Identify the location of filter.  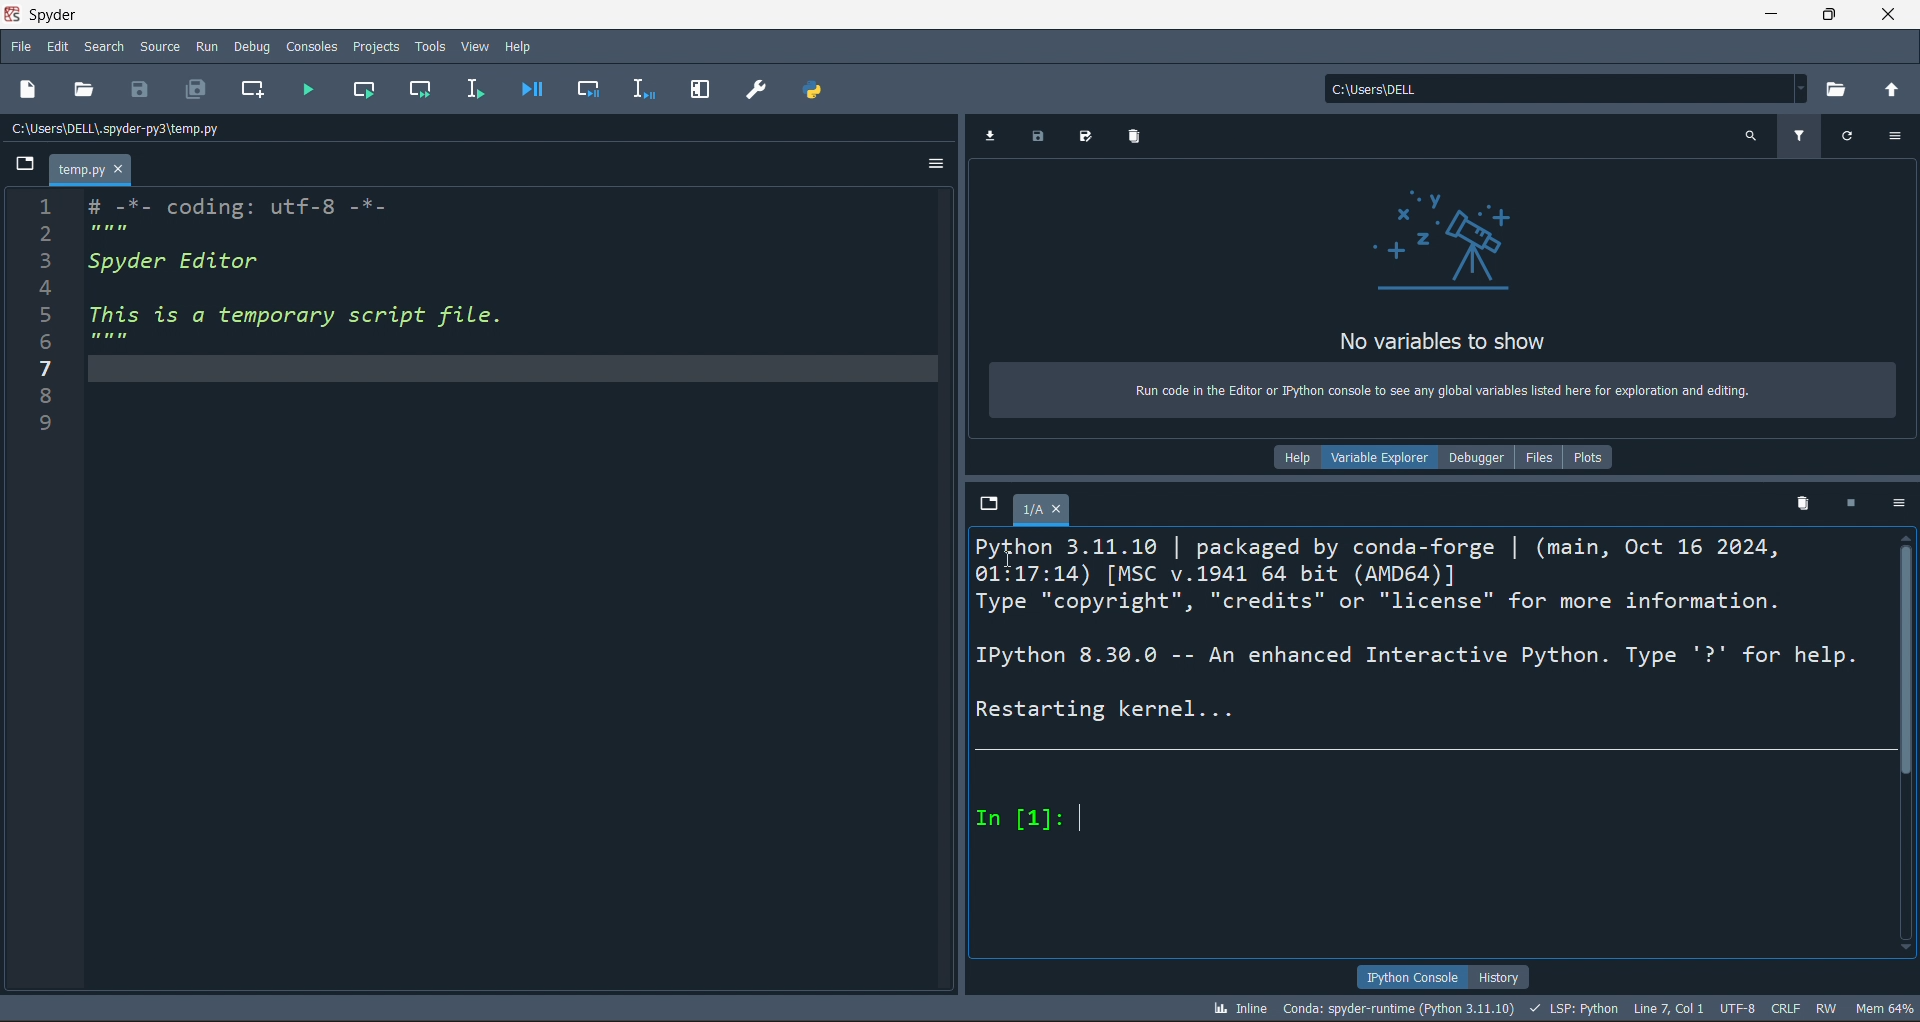
(1794, 138).